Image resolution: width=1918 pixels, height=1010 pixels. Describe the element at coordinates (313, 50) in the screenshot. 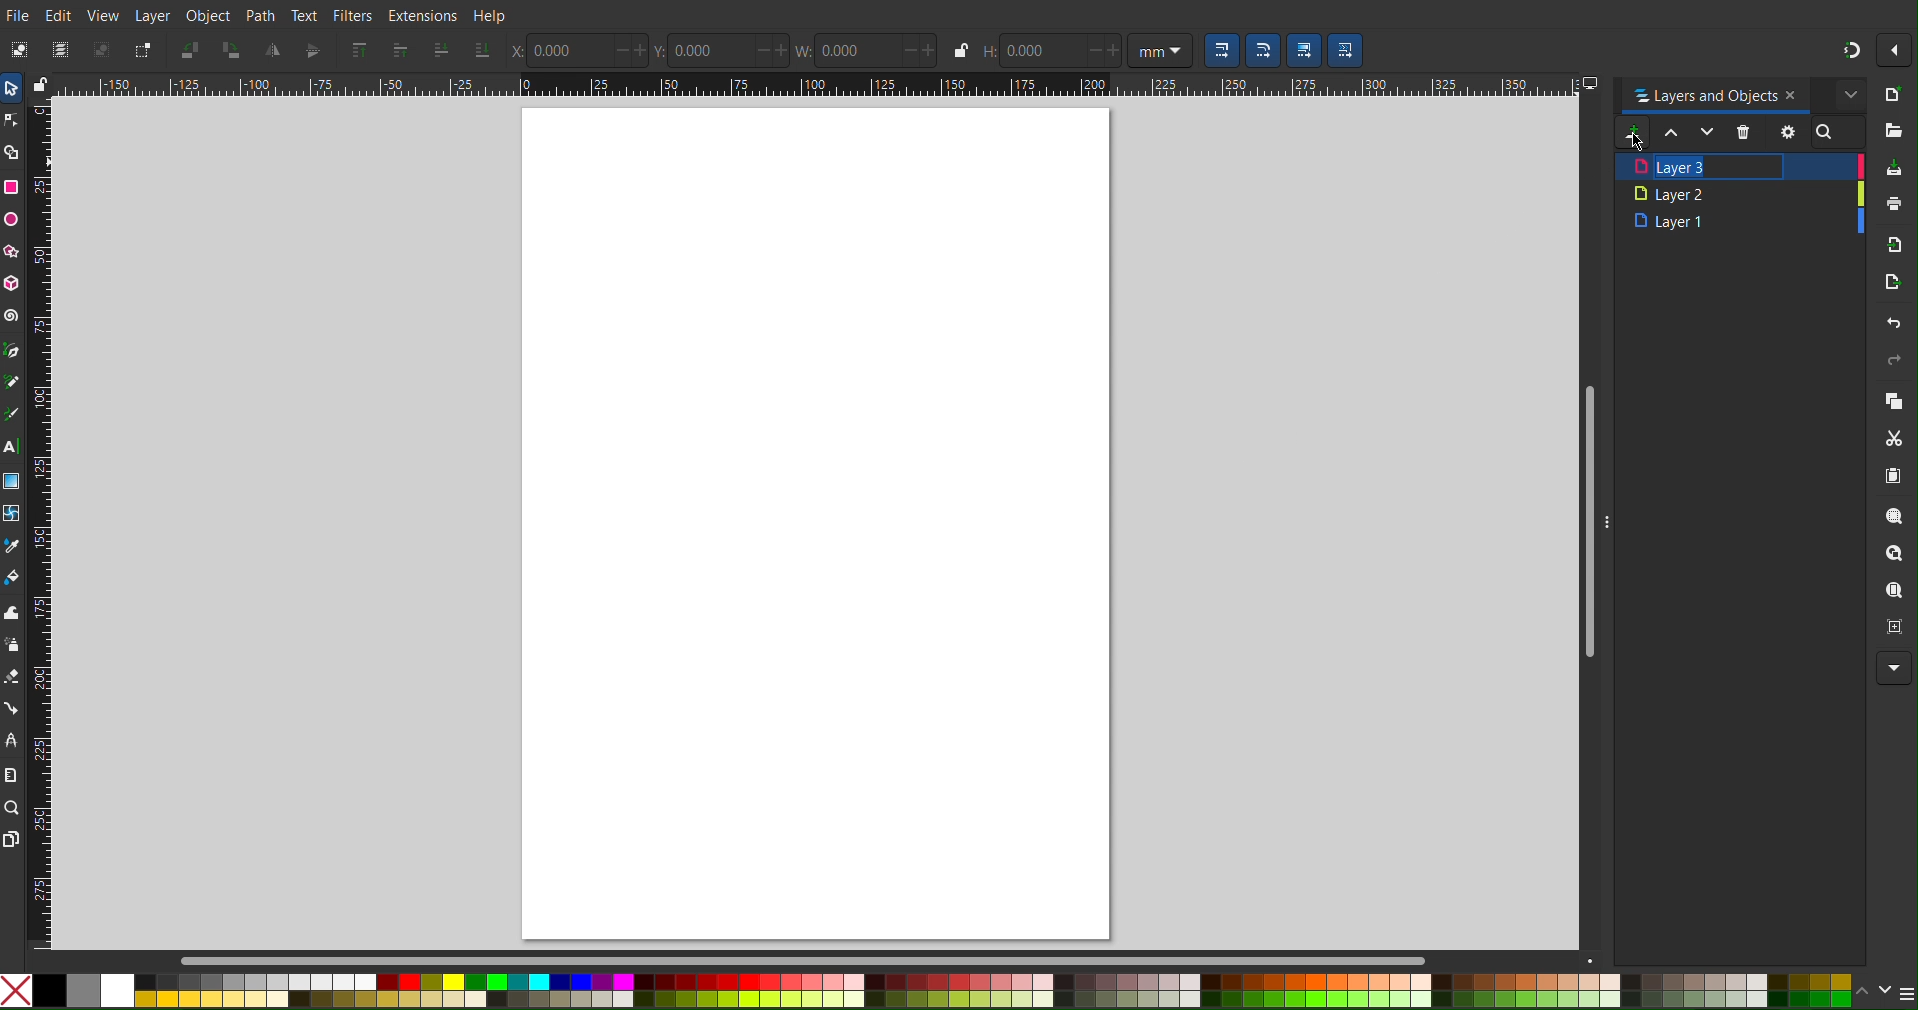

I see `Mirror Horizontally` at that location.